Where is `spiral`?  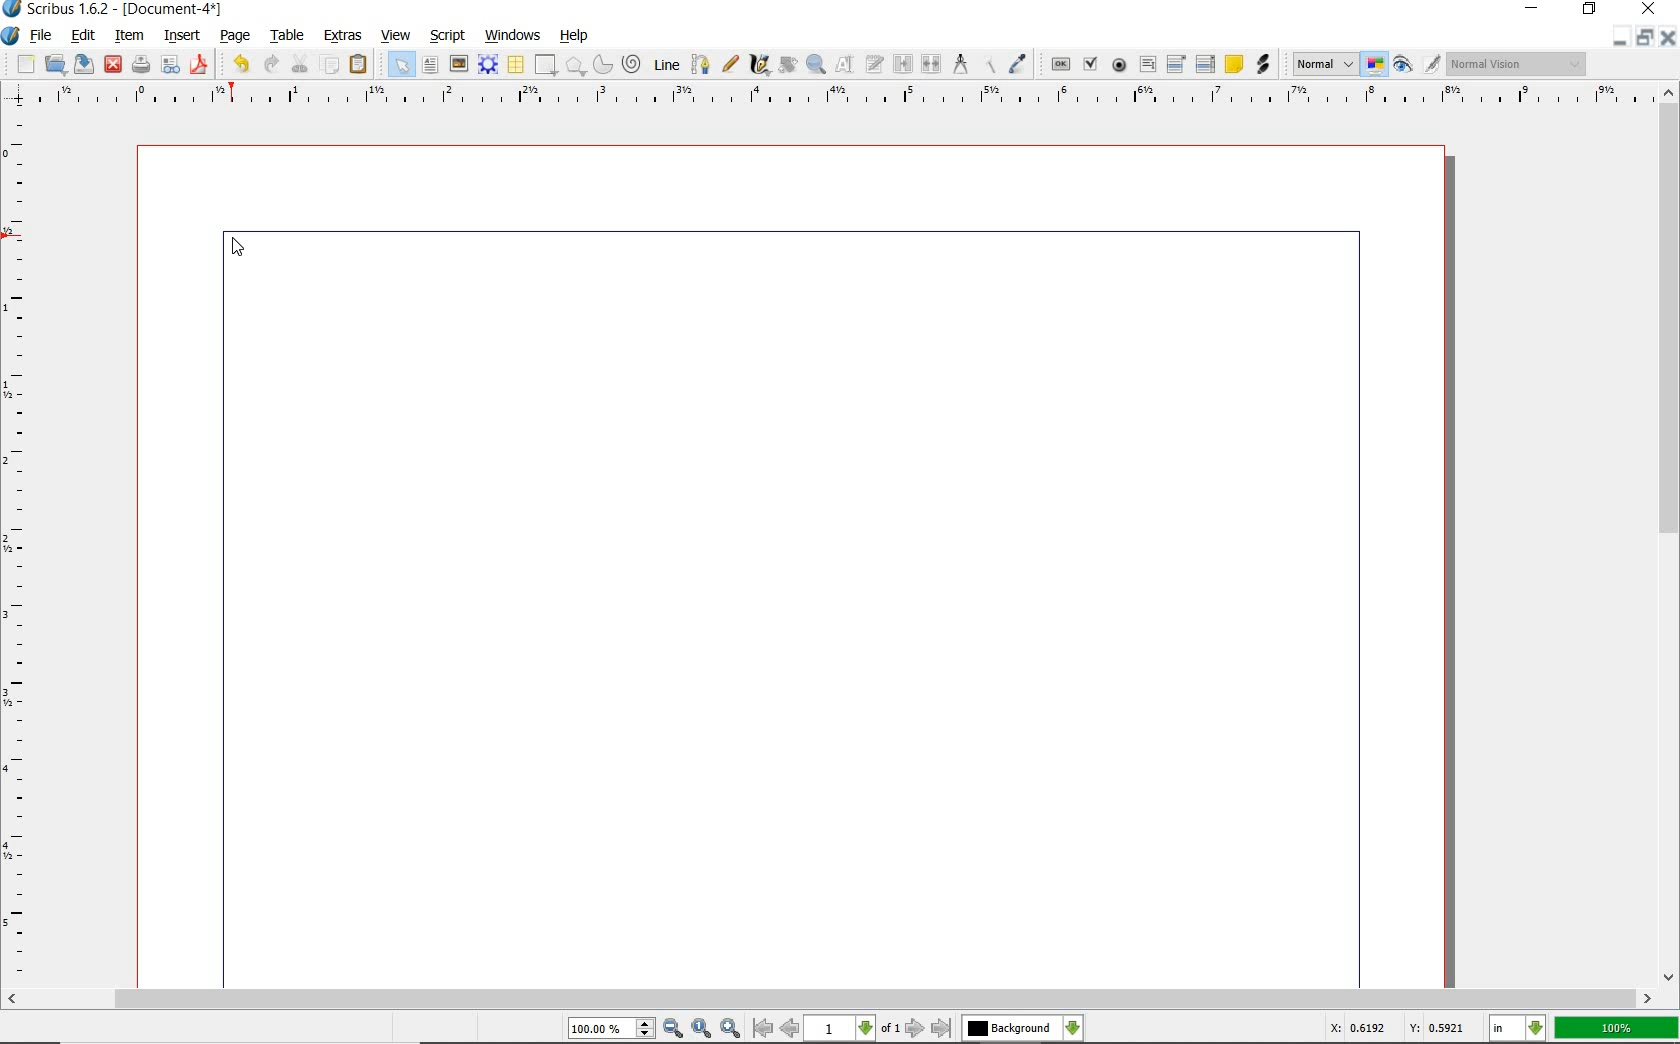
spiral is located at coordinates (633, 64).